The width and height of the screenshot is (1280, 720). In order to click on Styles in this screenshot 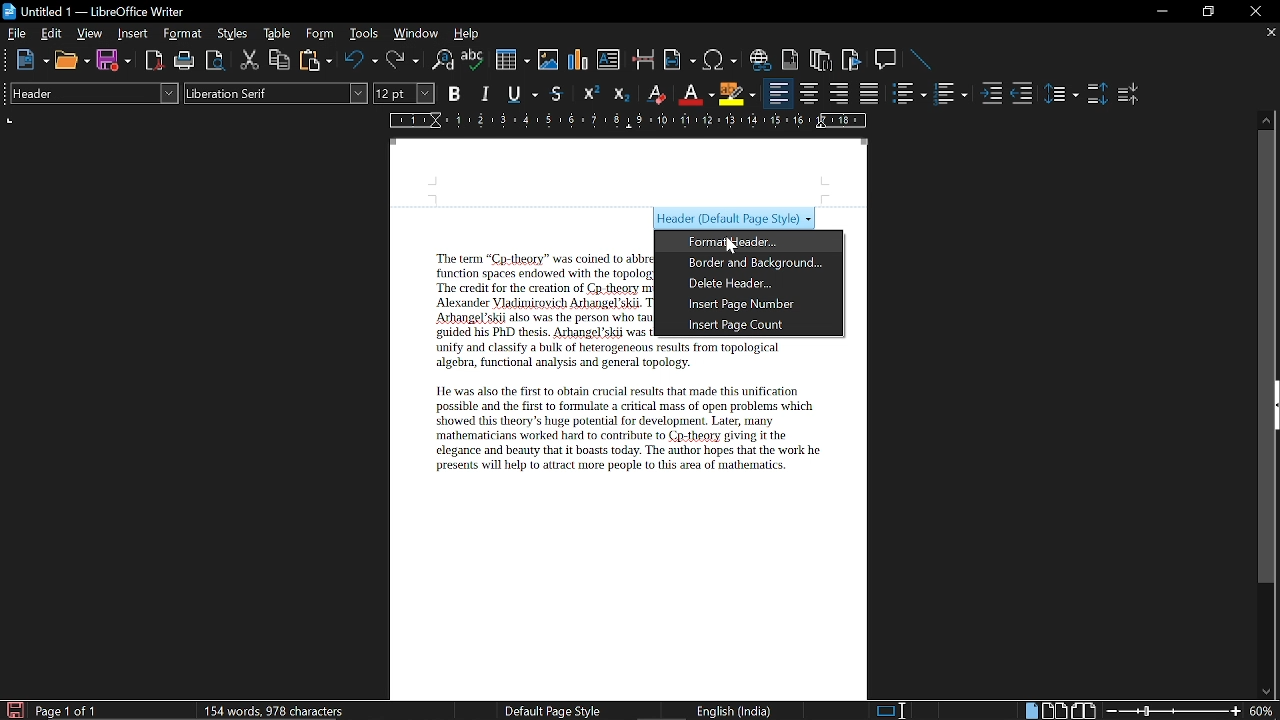, I will do `click(233, 34)`.